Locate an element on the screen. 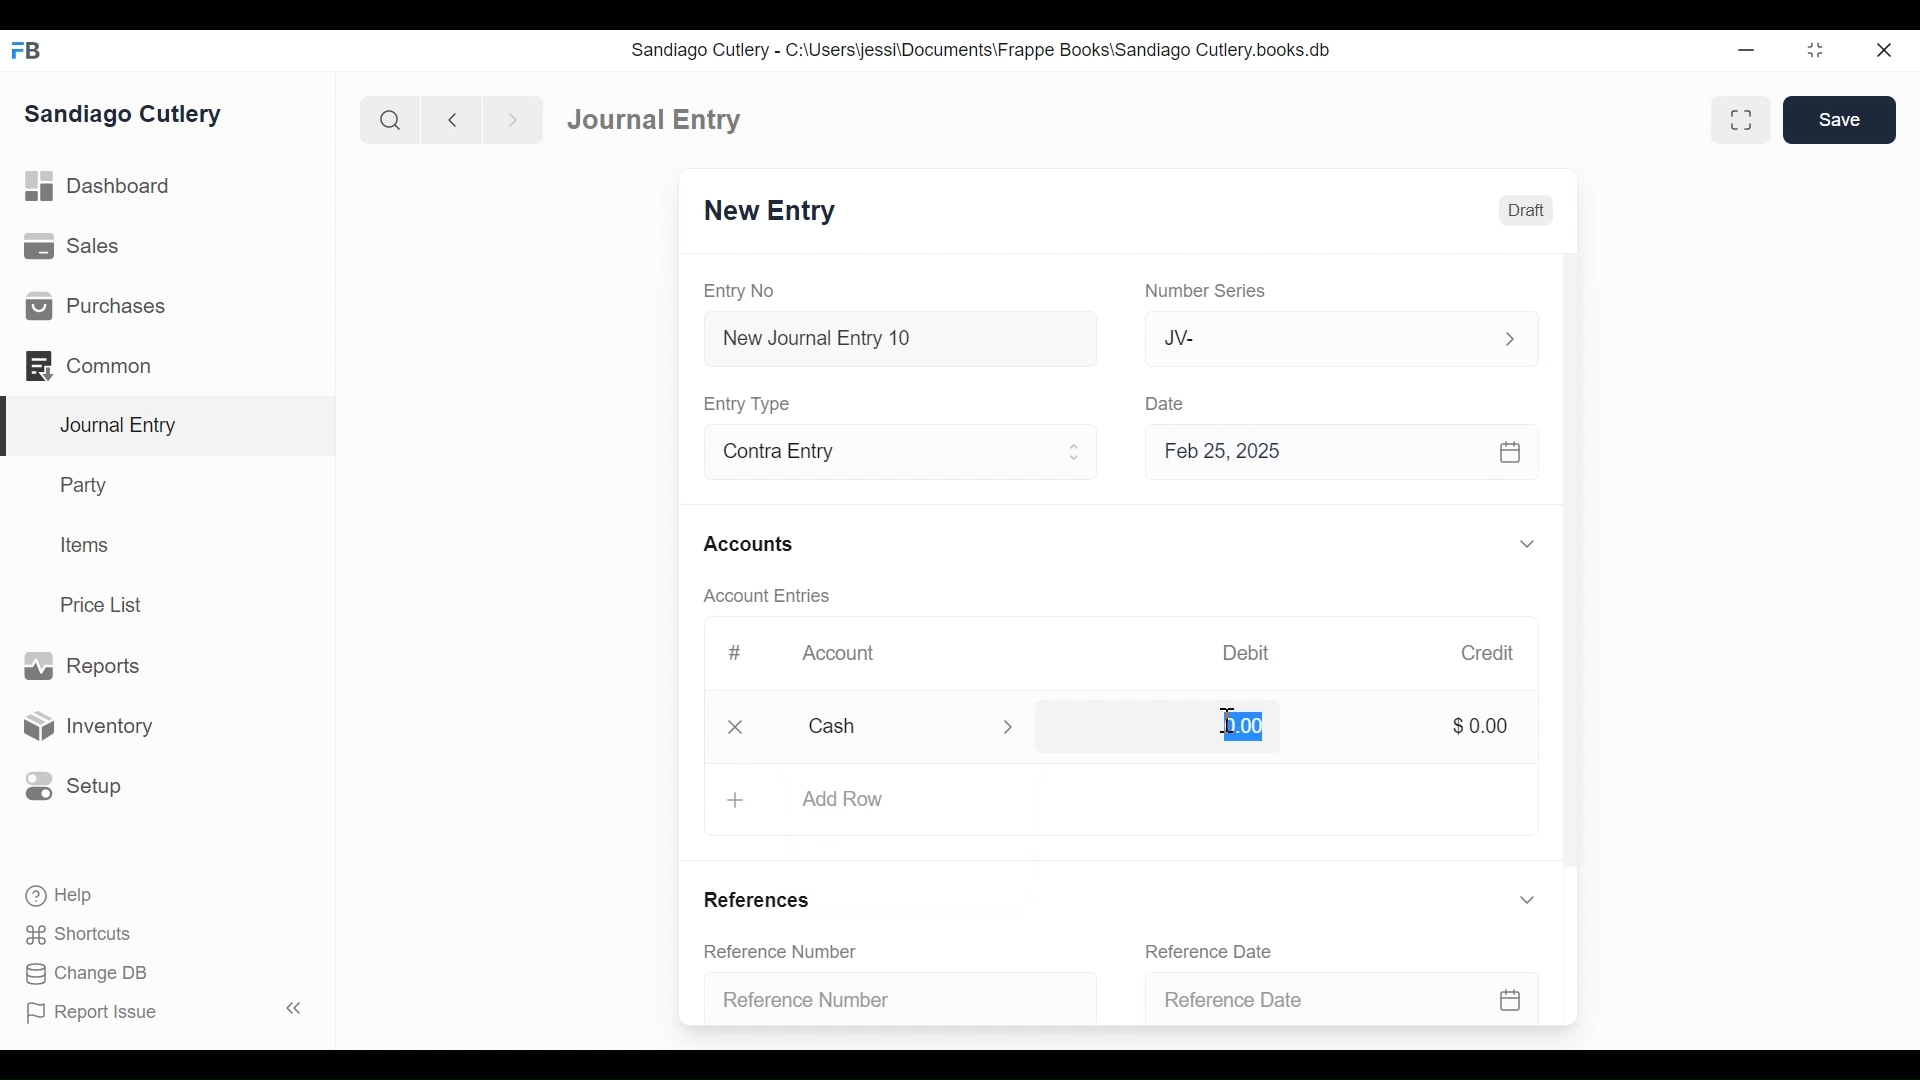 The width and height of the screenshot is (1920, 1080). Purchases is located at coordinates (96, 307).